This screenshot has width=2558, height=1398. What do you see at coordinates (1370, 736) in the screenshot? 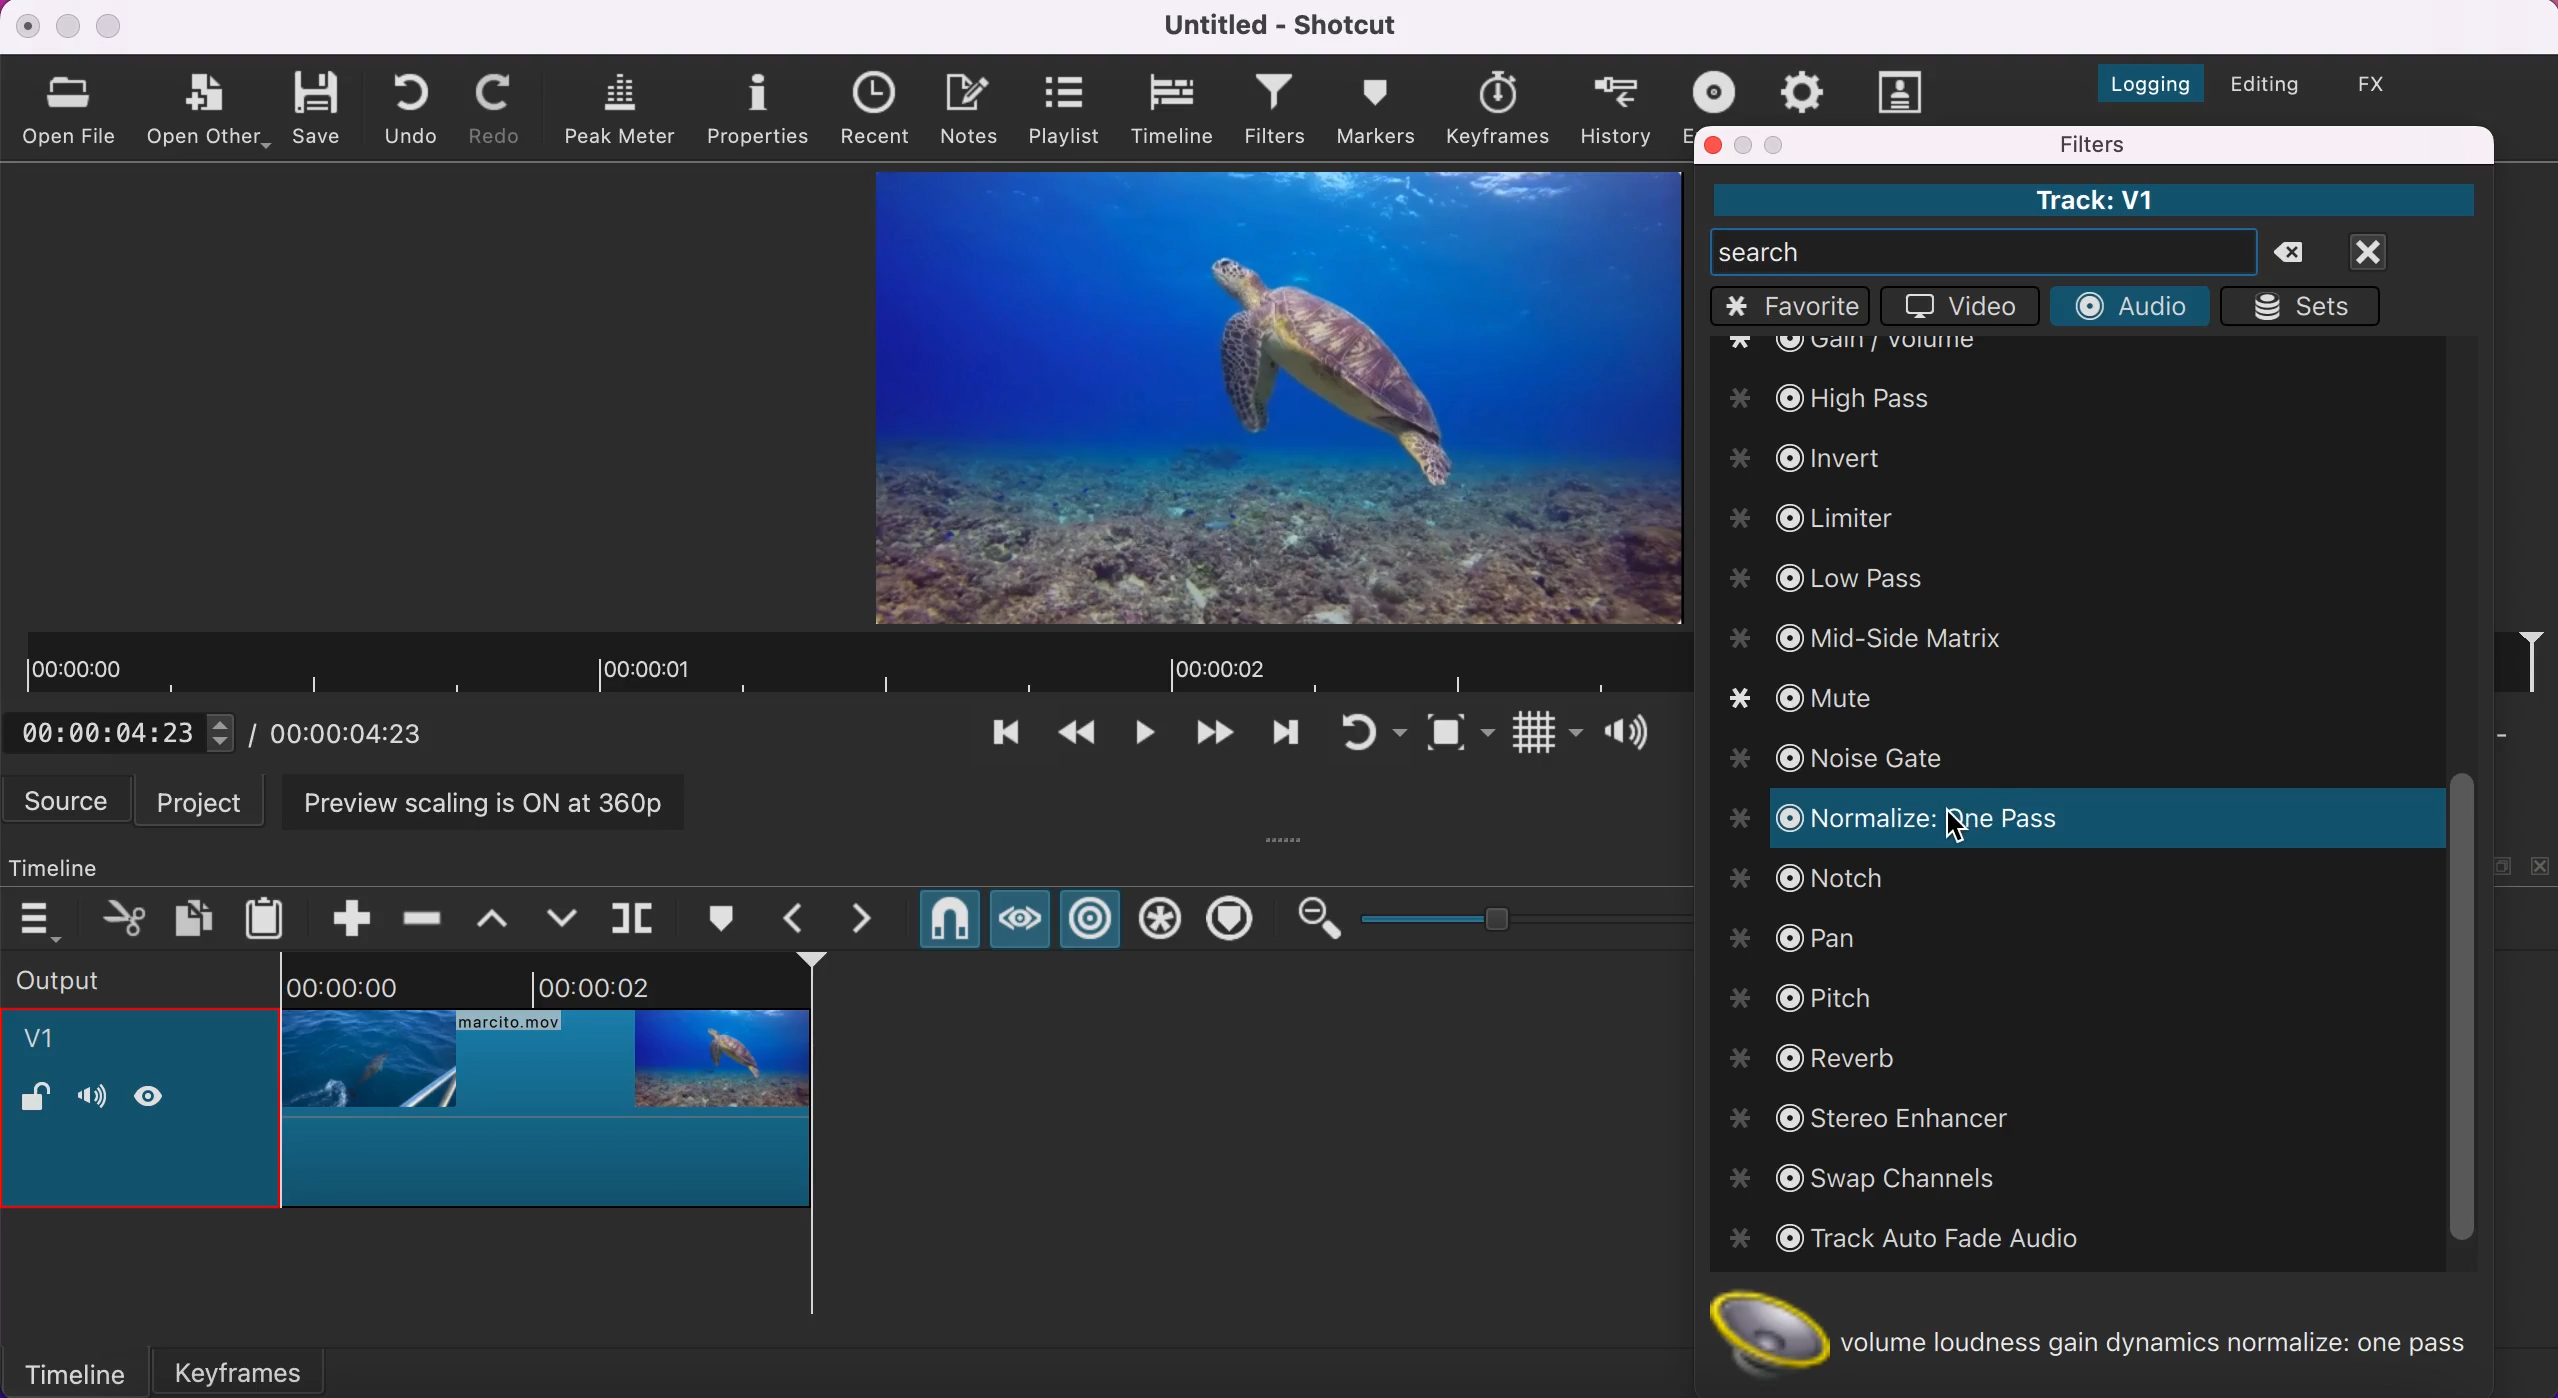
I see `toggle player looping` at bounding box center [1370, 736].